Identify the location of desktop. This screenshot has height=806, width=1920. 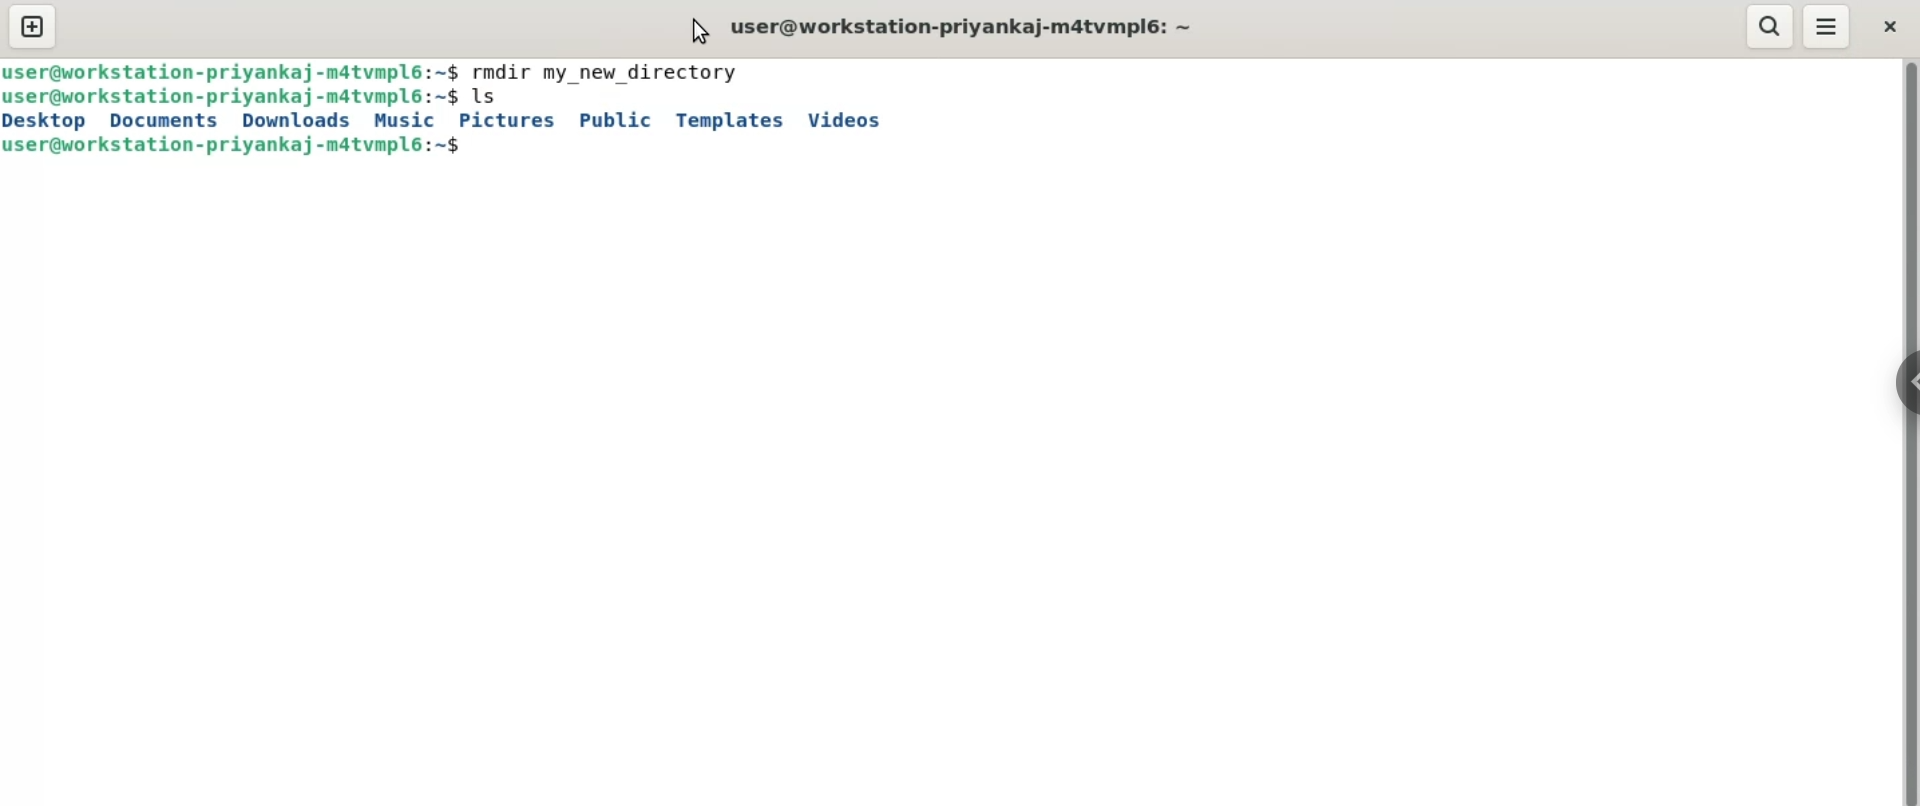
(44, 121).